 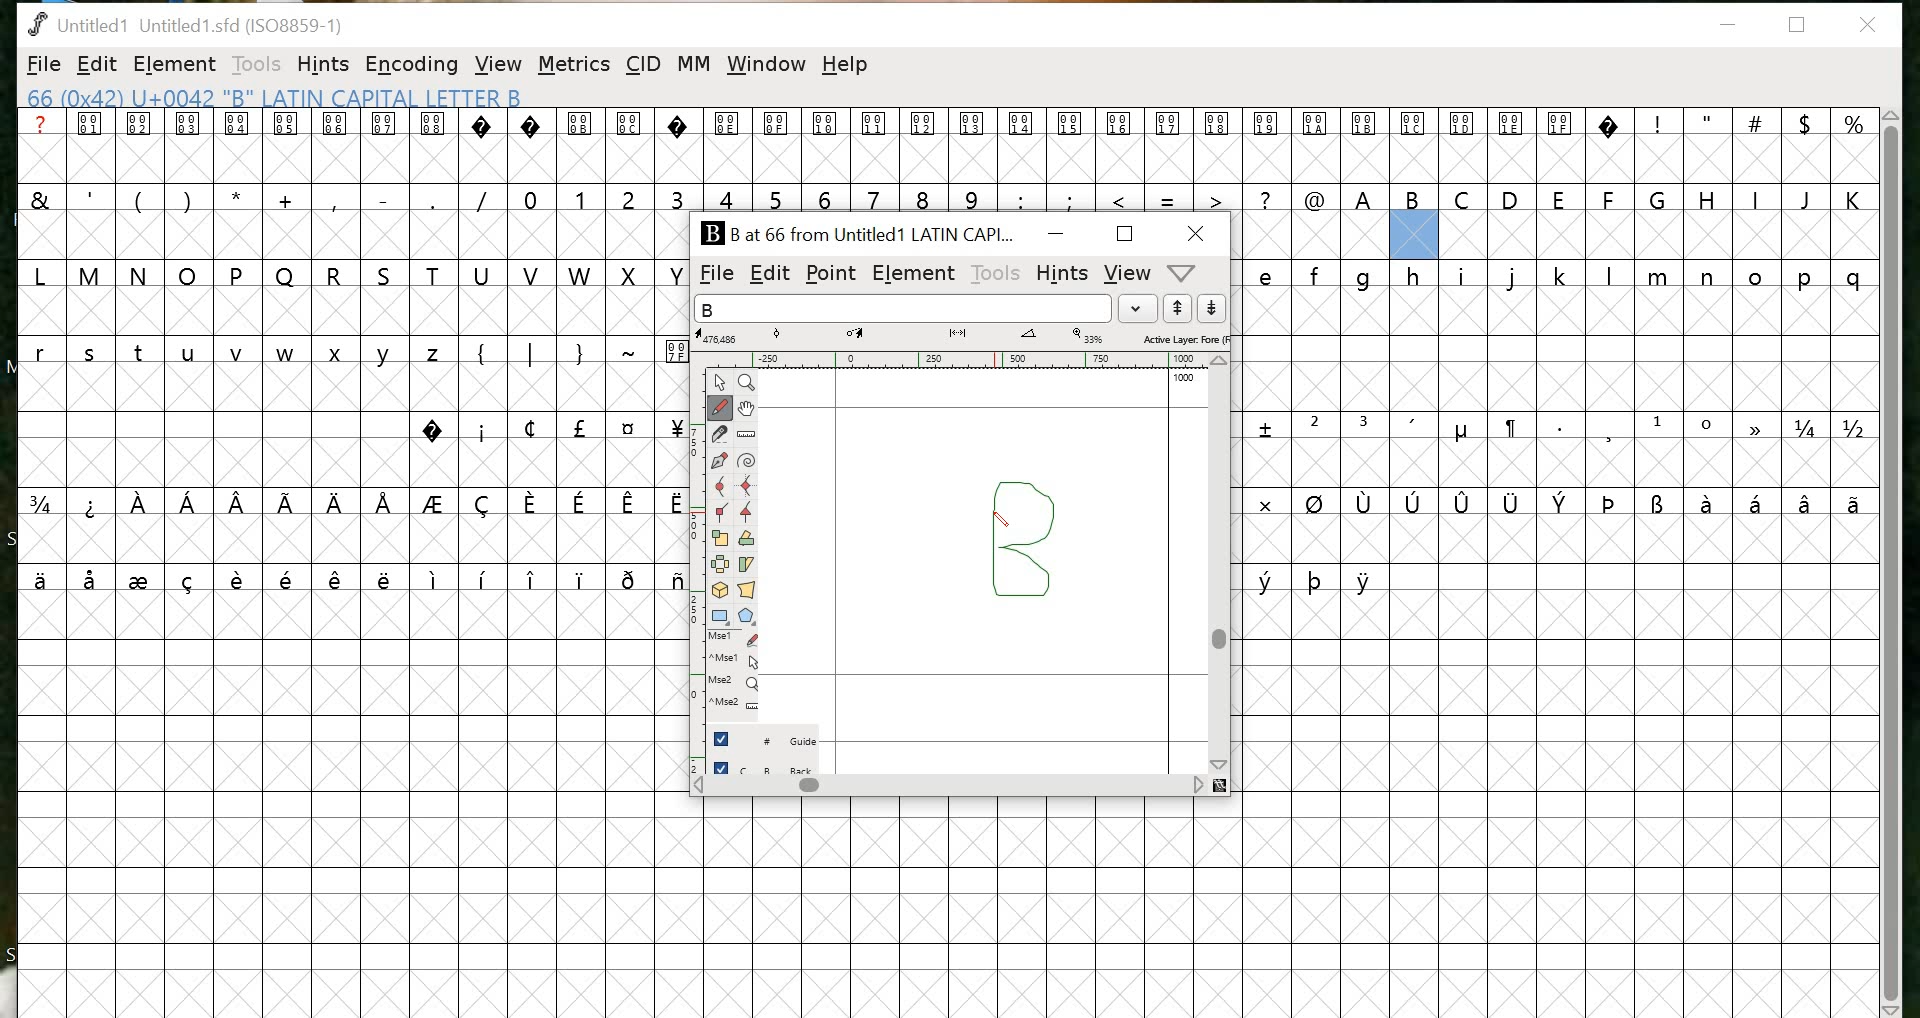 I want to click on Mouse left button, so click(x=737, y=640).